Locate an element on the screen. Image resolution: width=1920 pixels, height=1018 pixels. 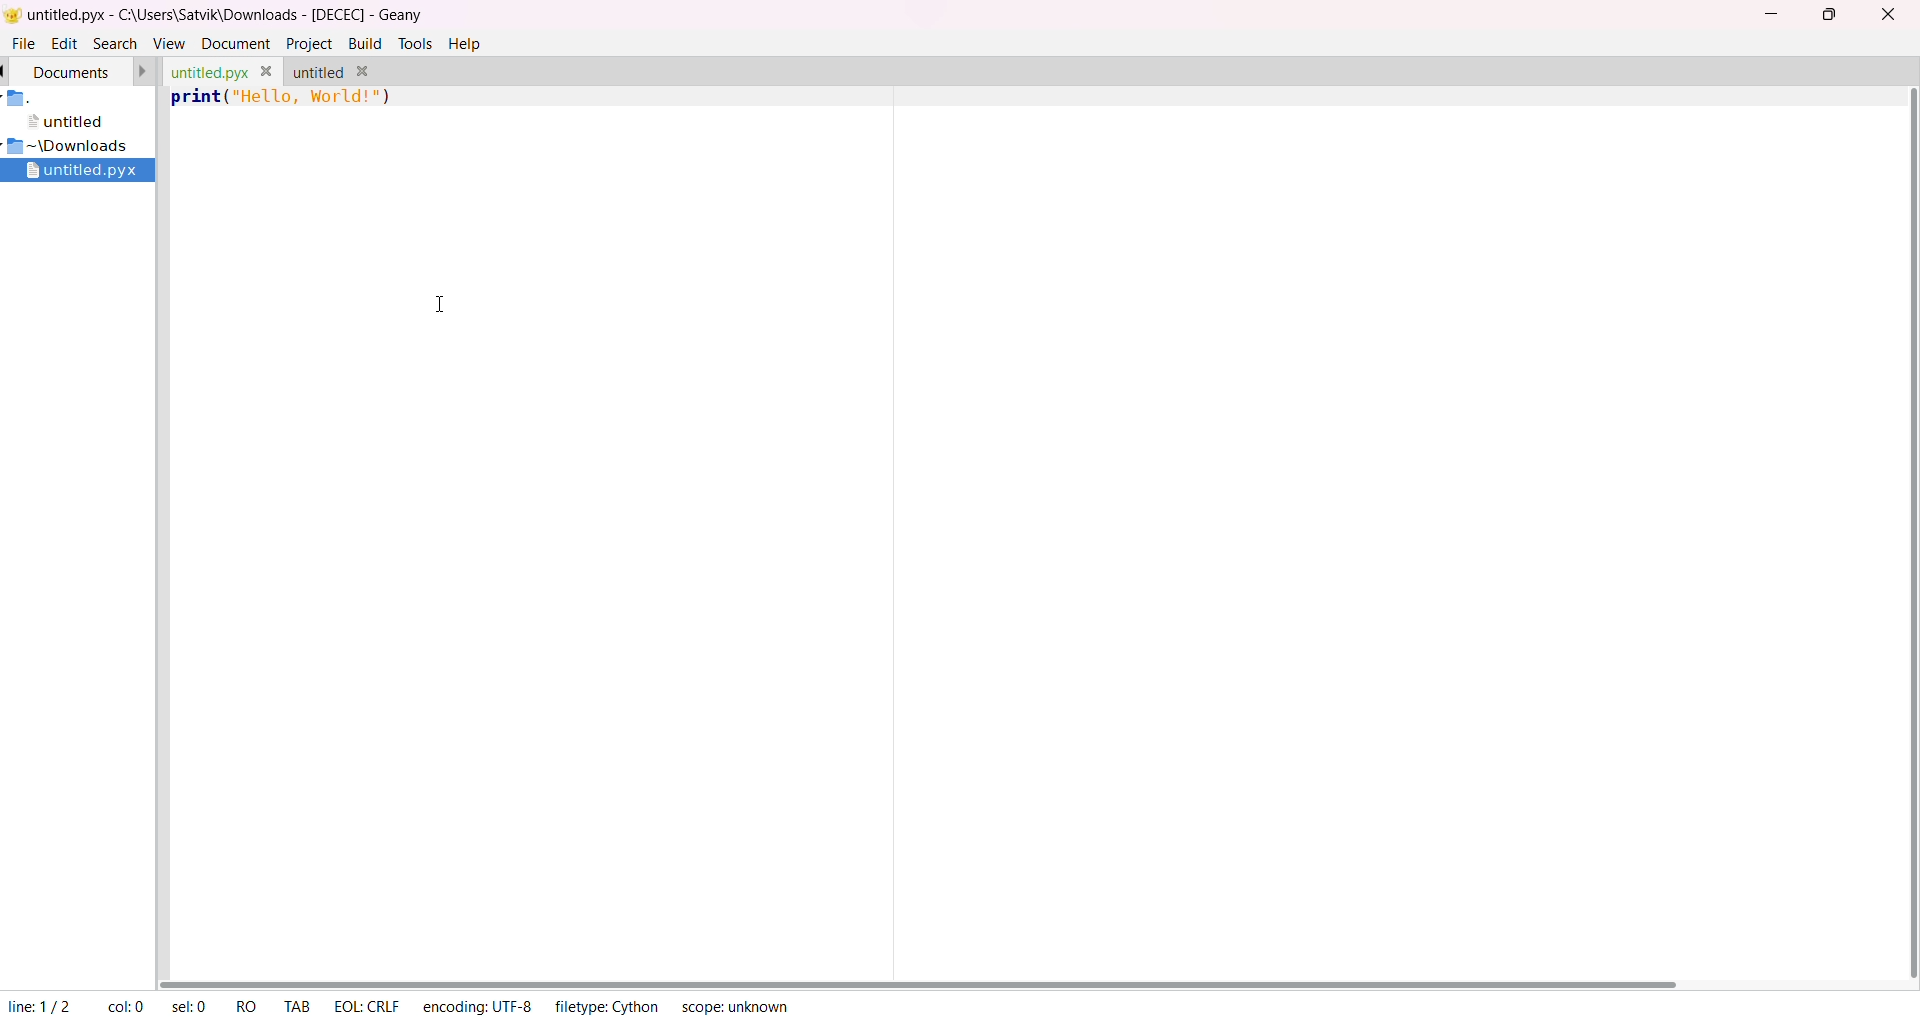
minimize is located at coordinates (1769, 14).